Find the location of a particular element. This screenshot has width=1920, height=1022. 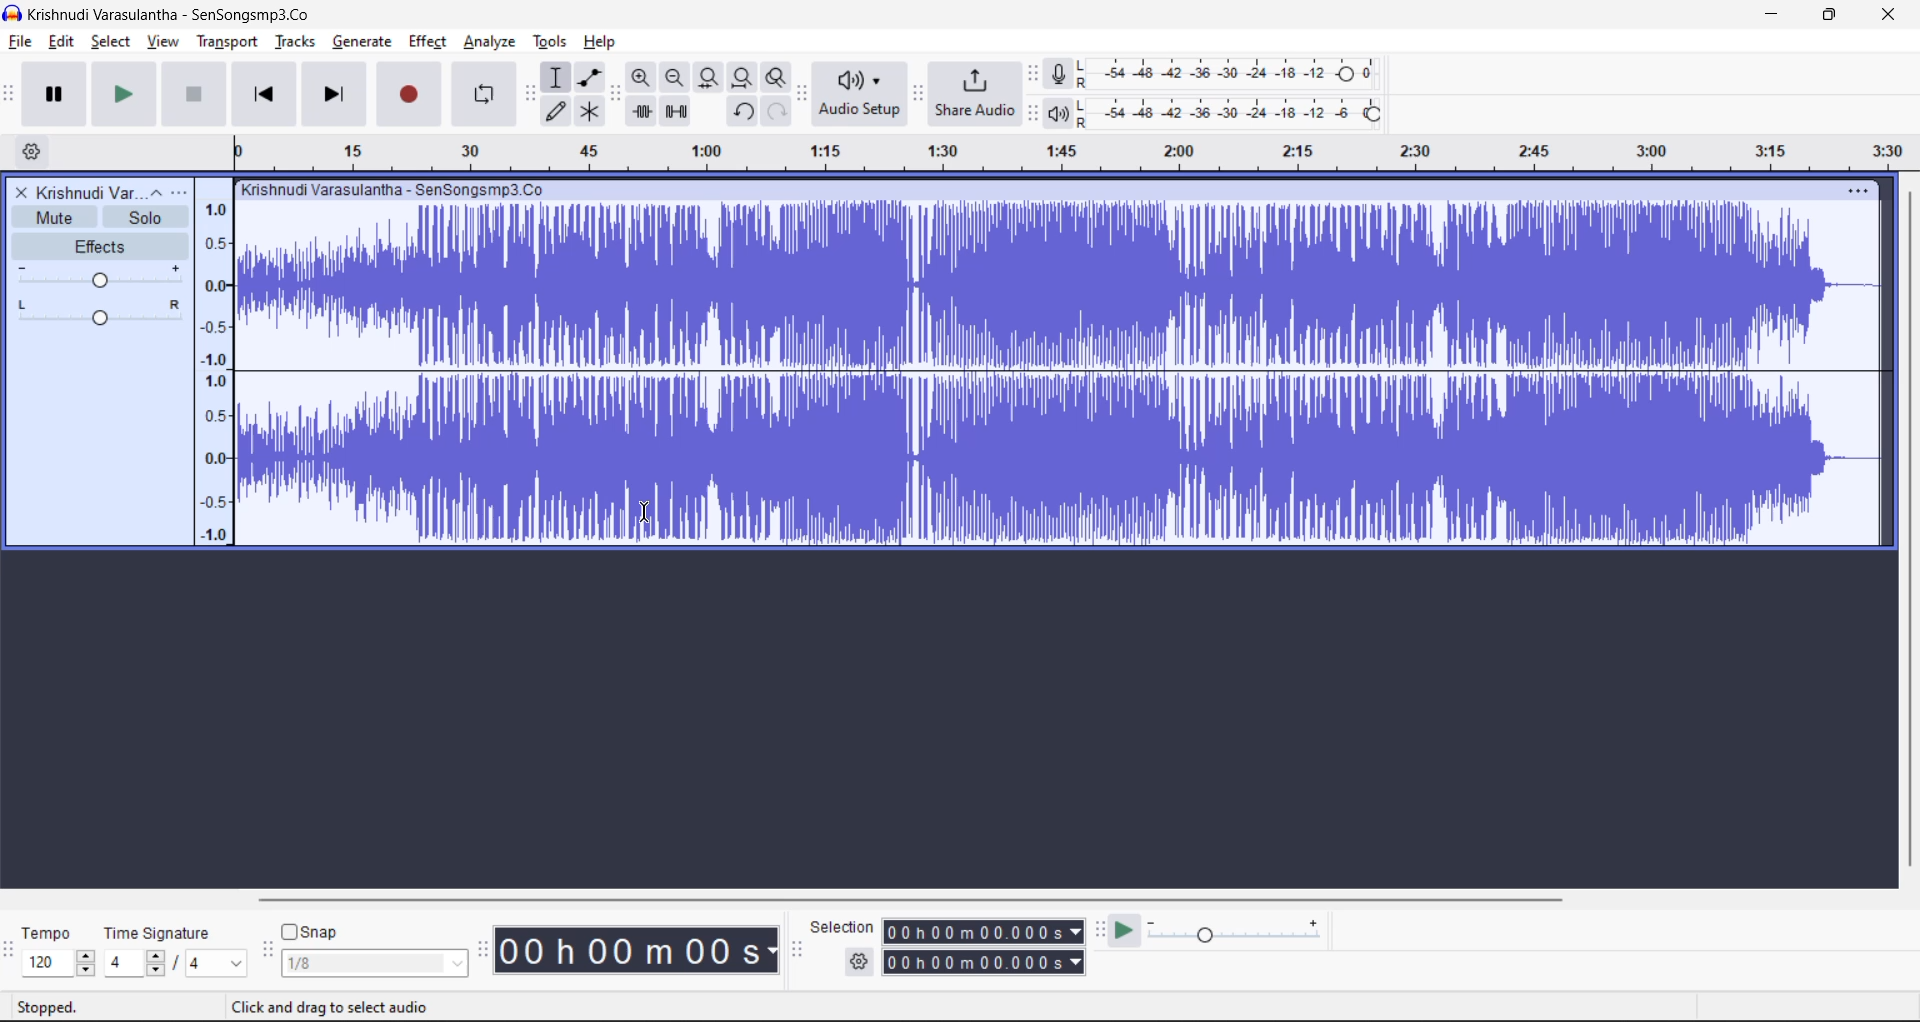

skip to start is located at coordinates (265, 93).